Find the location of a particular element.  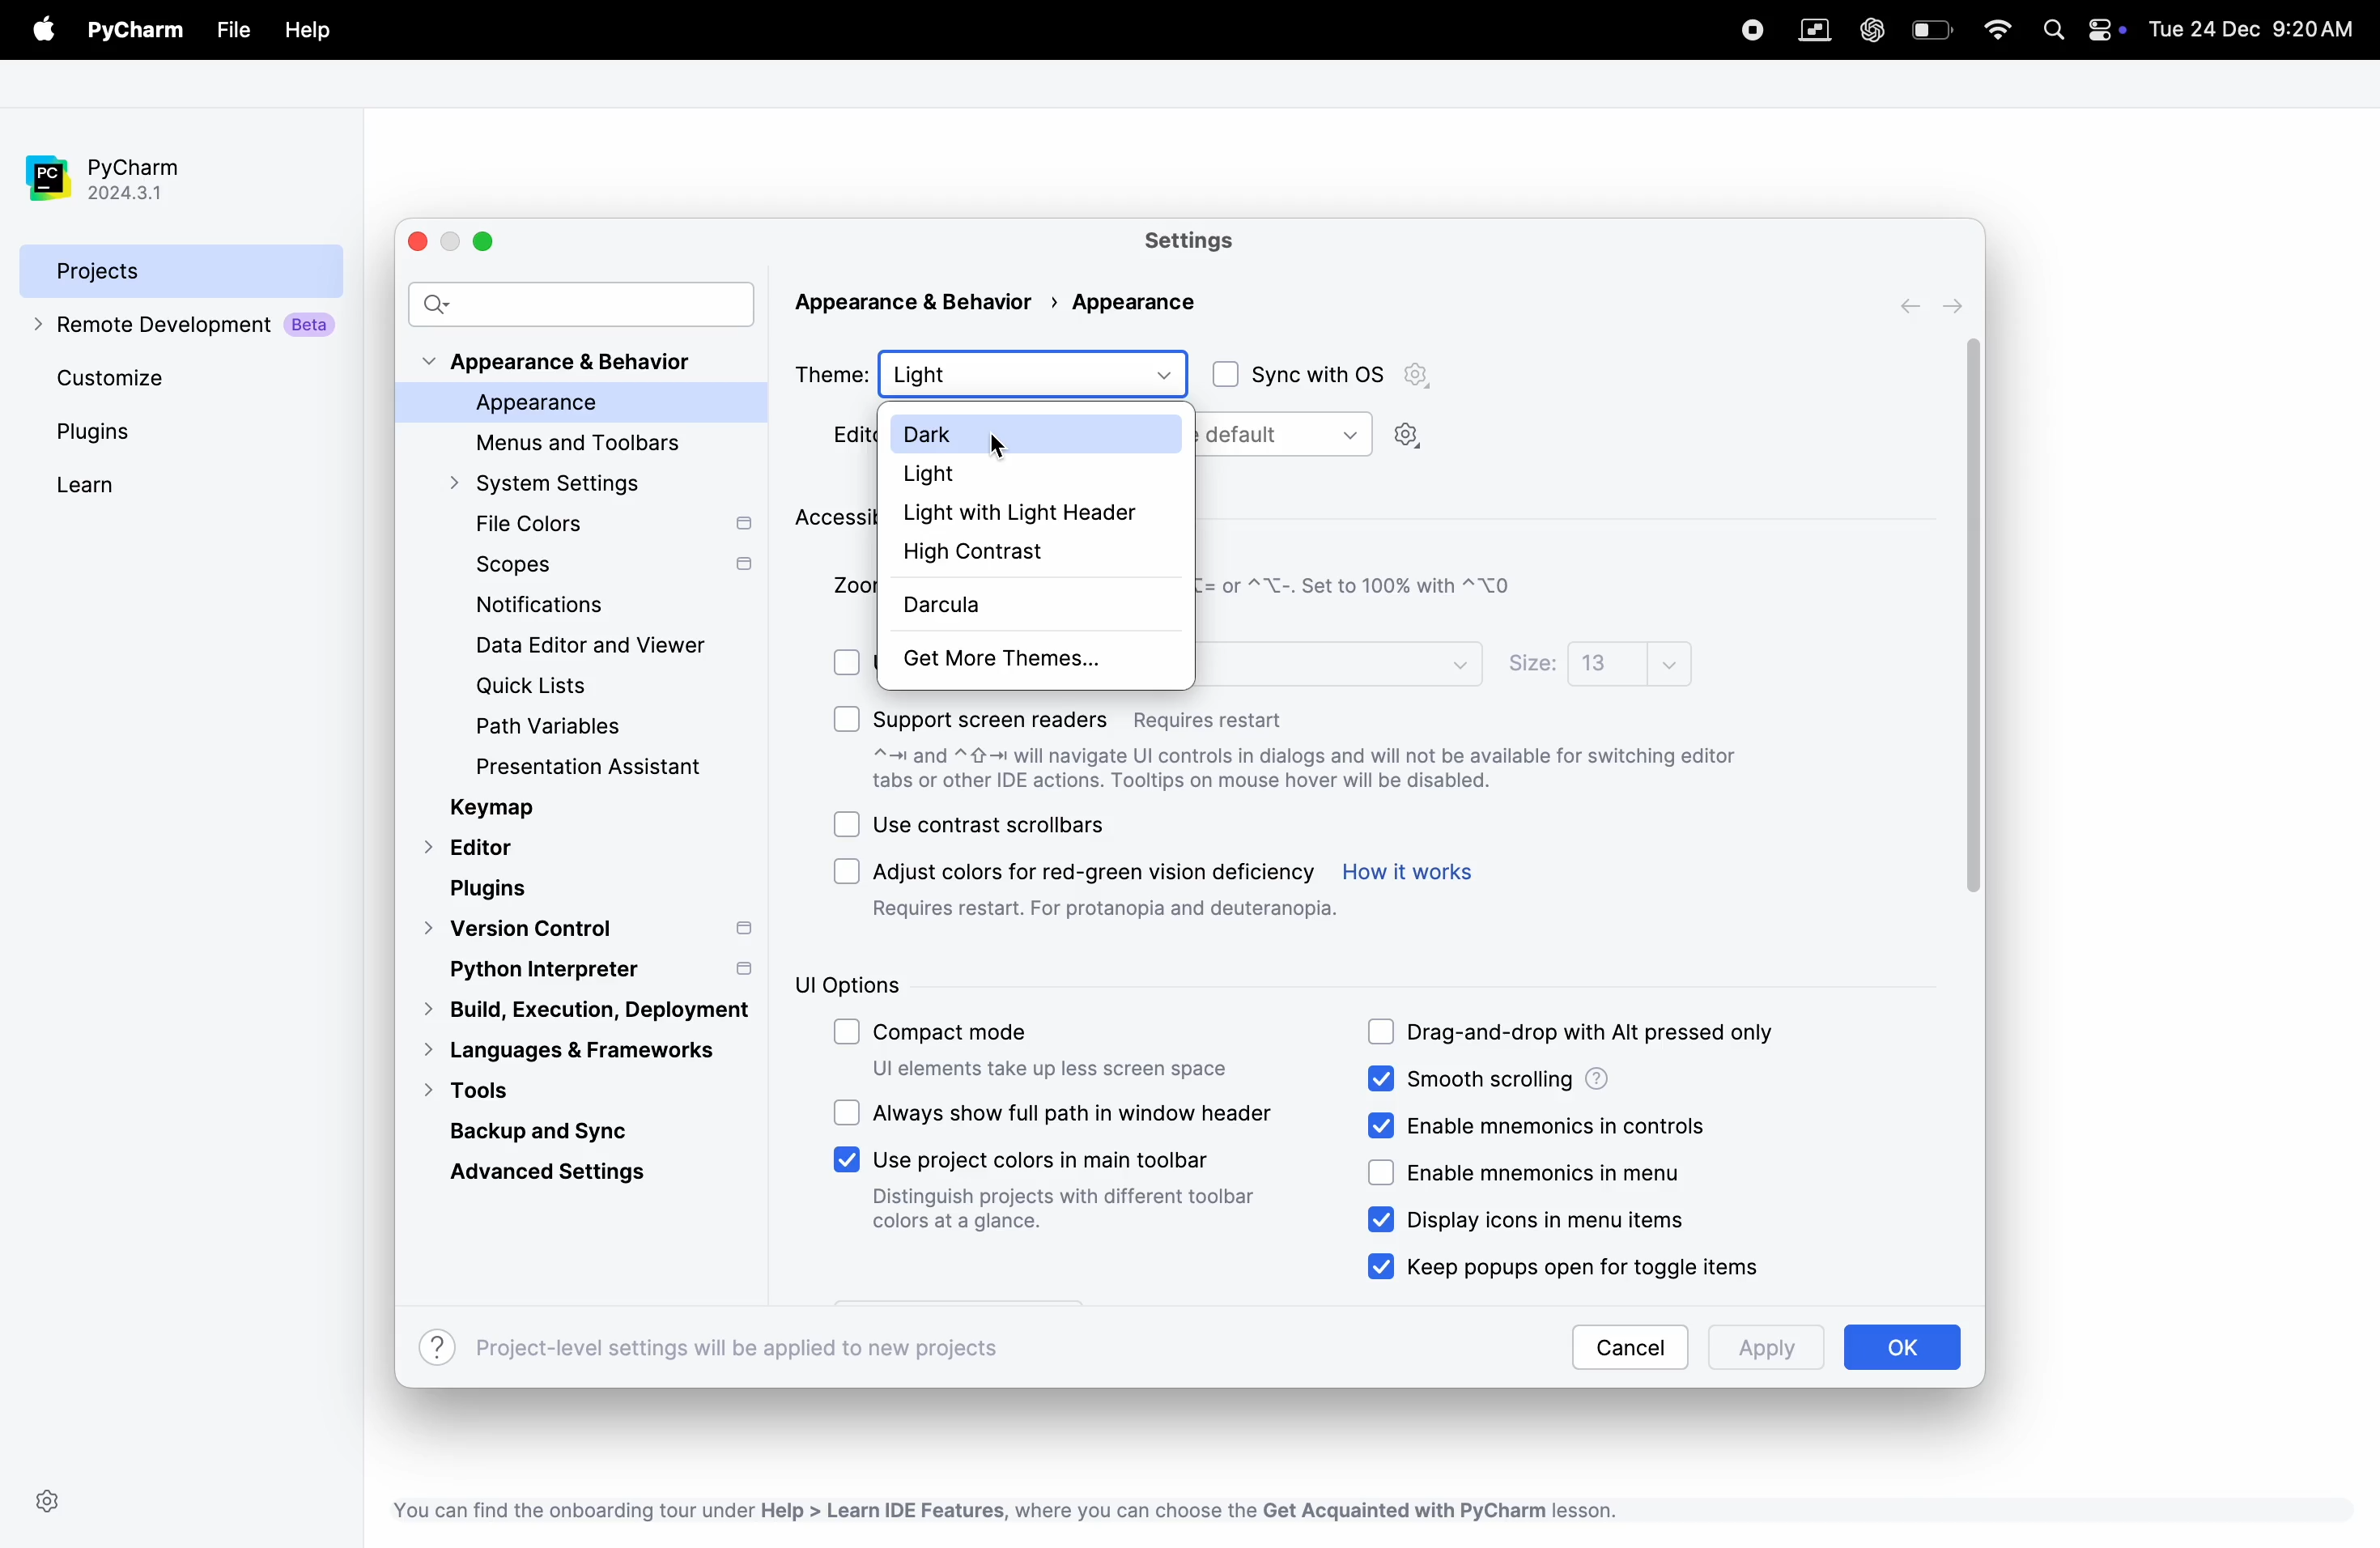

advance settings is located at coordinates (560, 1171).